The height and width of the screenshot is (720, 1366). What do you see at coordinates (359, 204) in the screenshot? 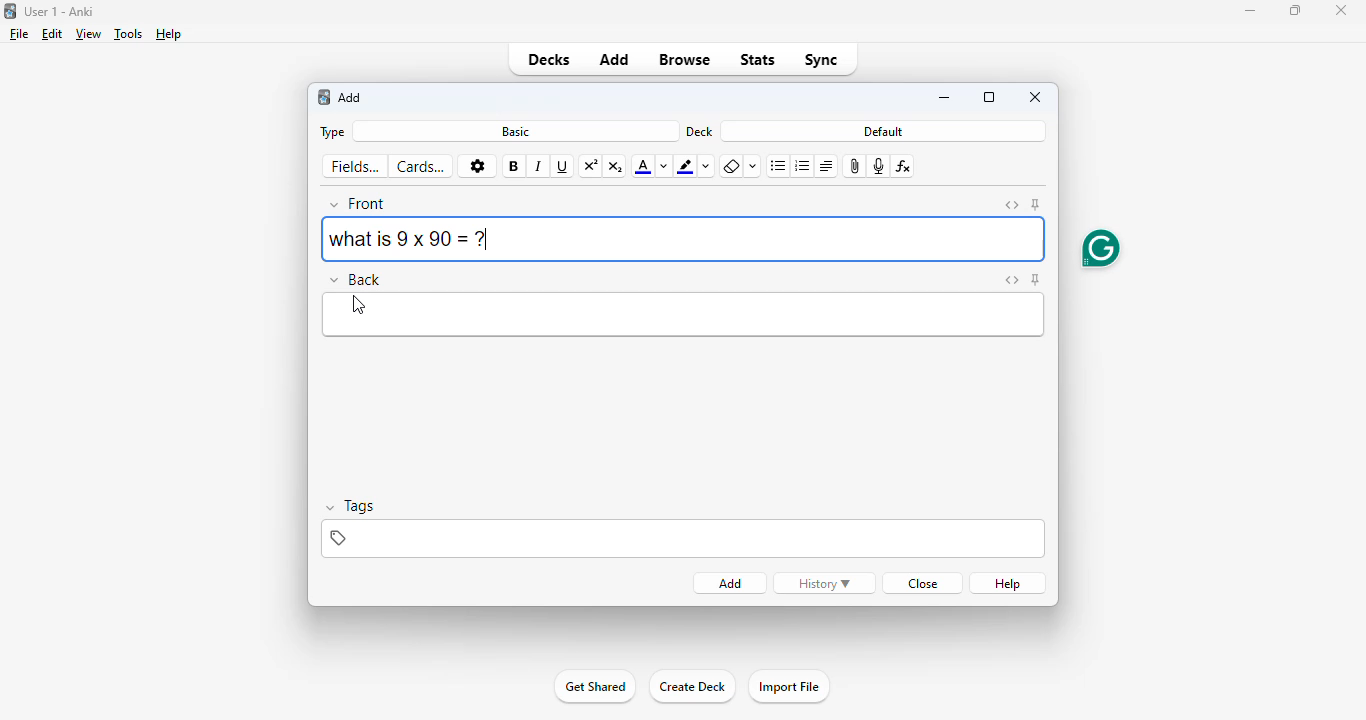
I see `front` at bounding box center [359, 204].